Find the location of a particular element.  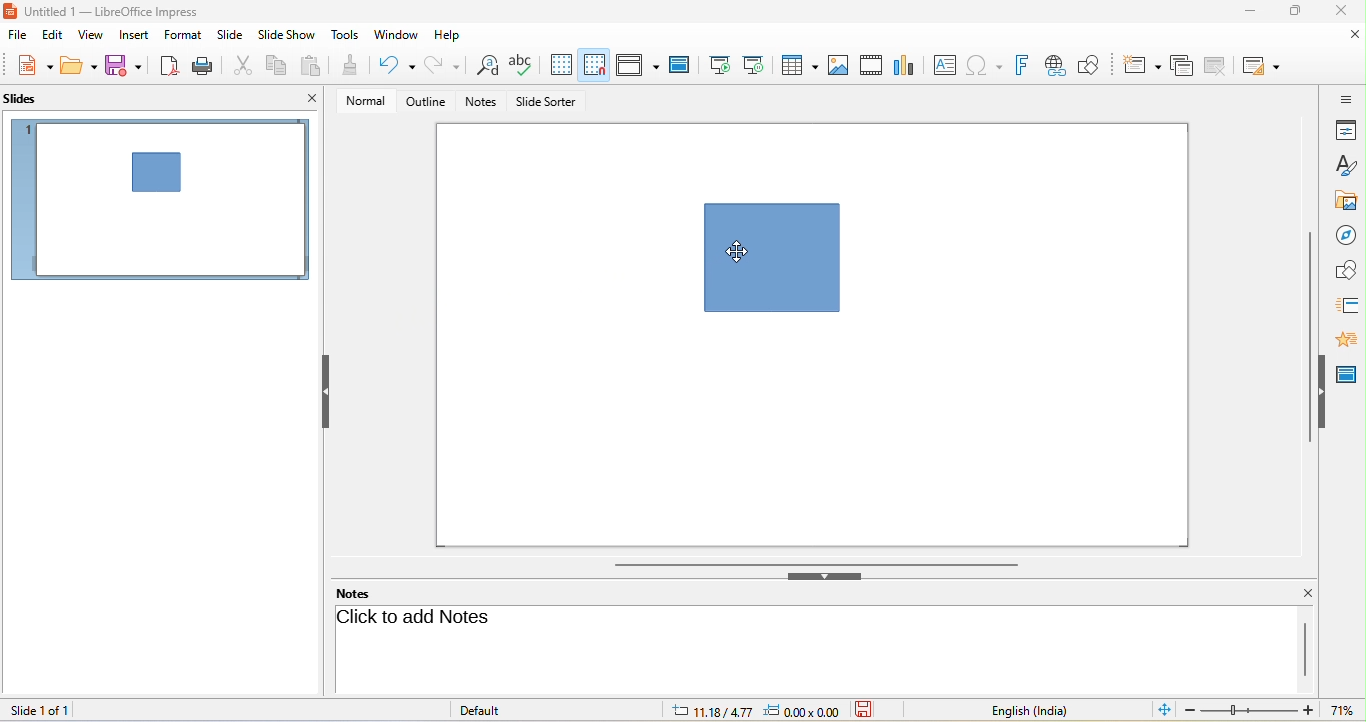

undo is located at coordinates (395, 63).